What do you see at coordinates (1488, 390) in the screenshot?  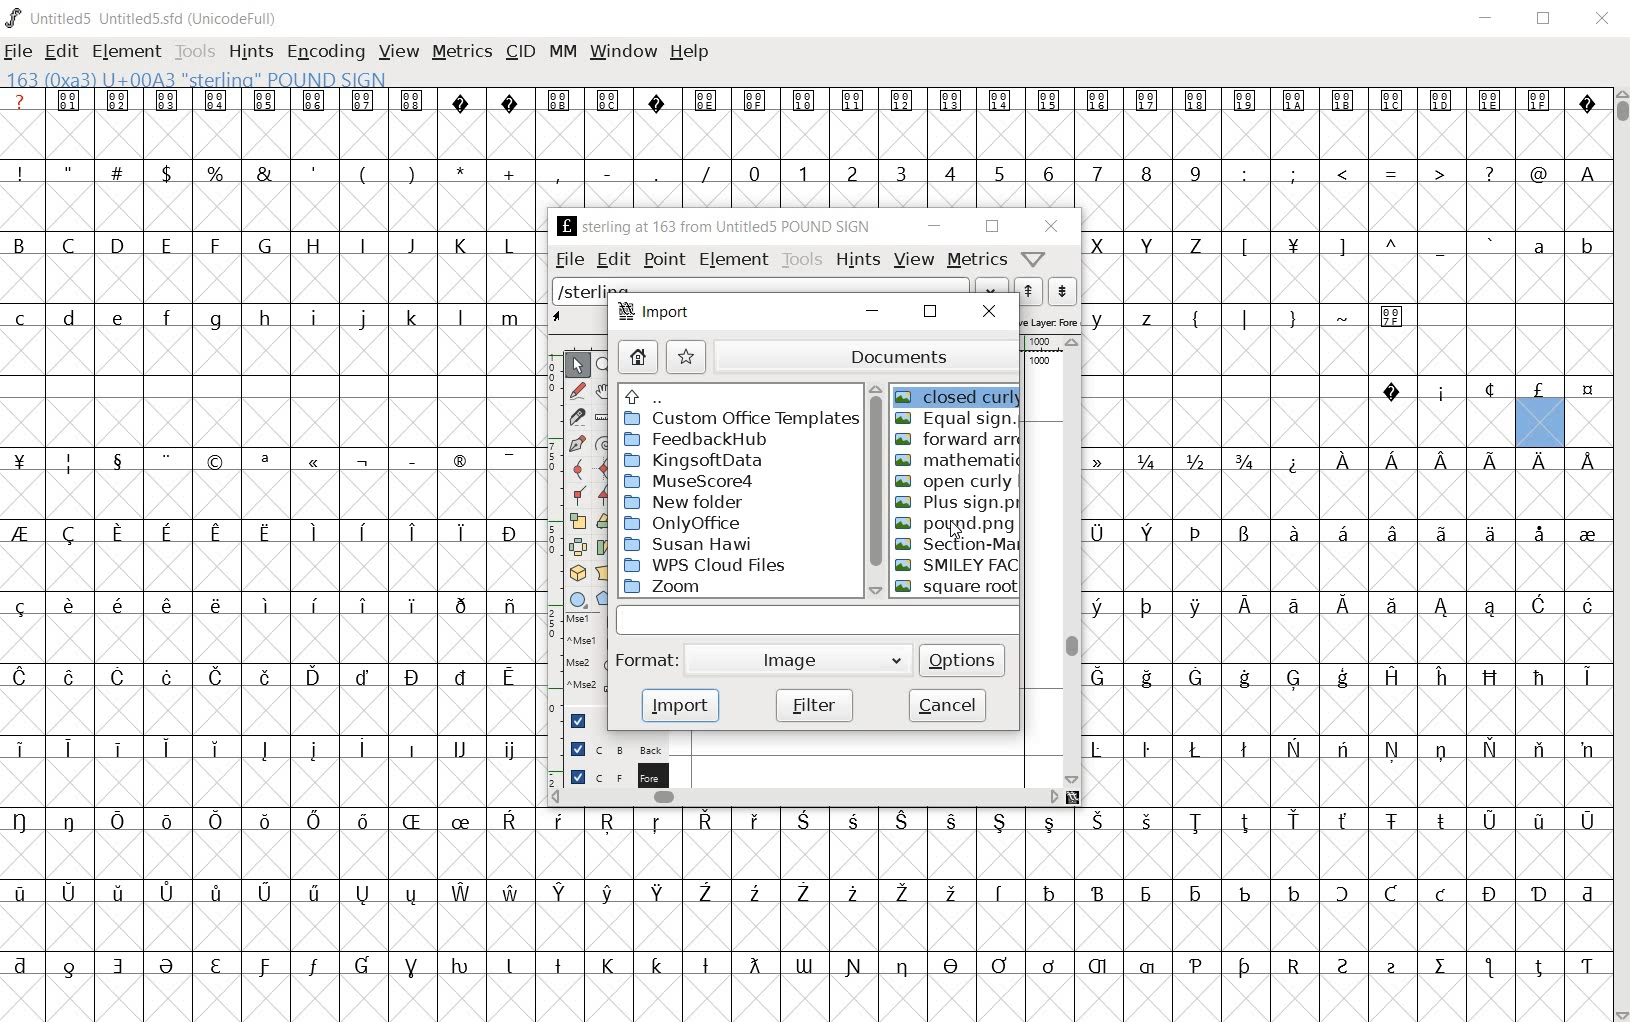 I see `Symbol` at bounding box center [1488, 390].